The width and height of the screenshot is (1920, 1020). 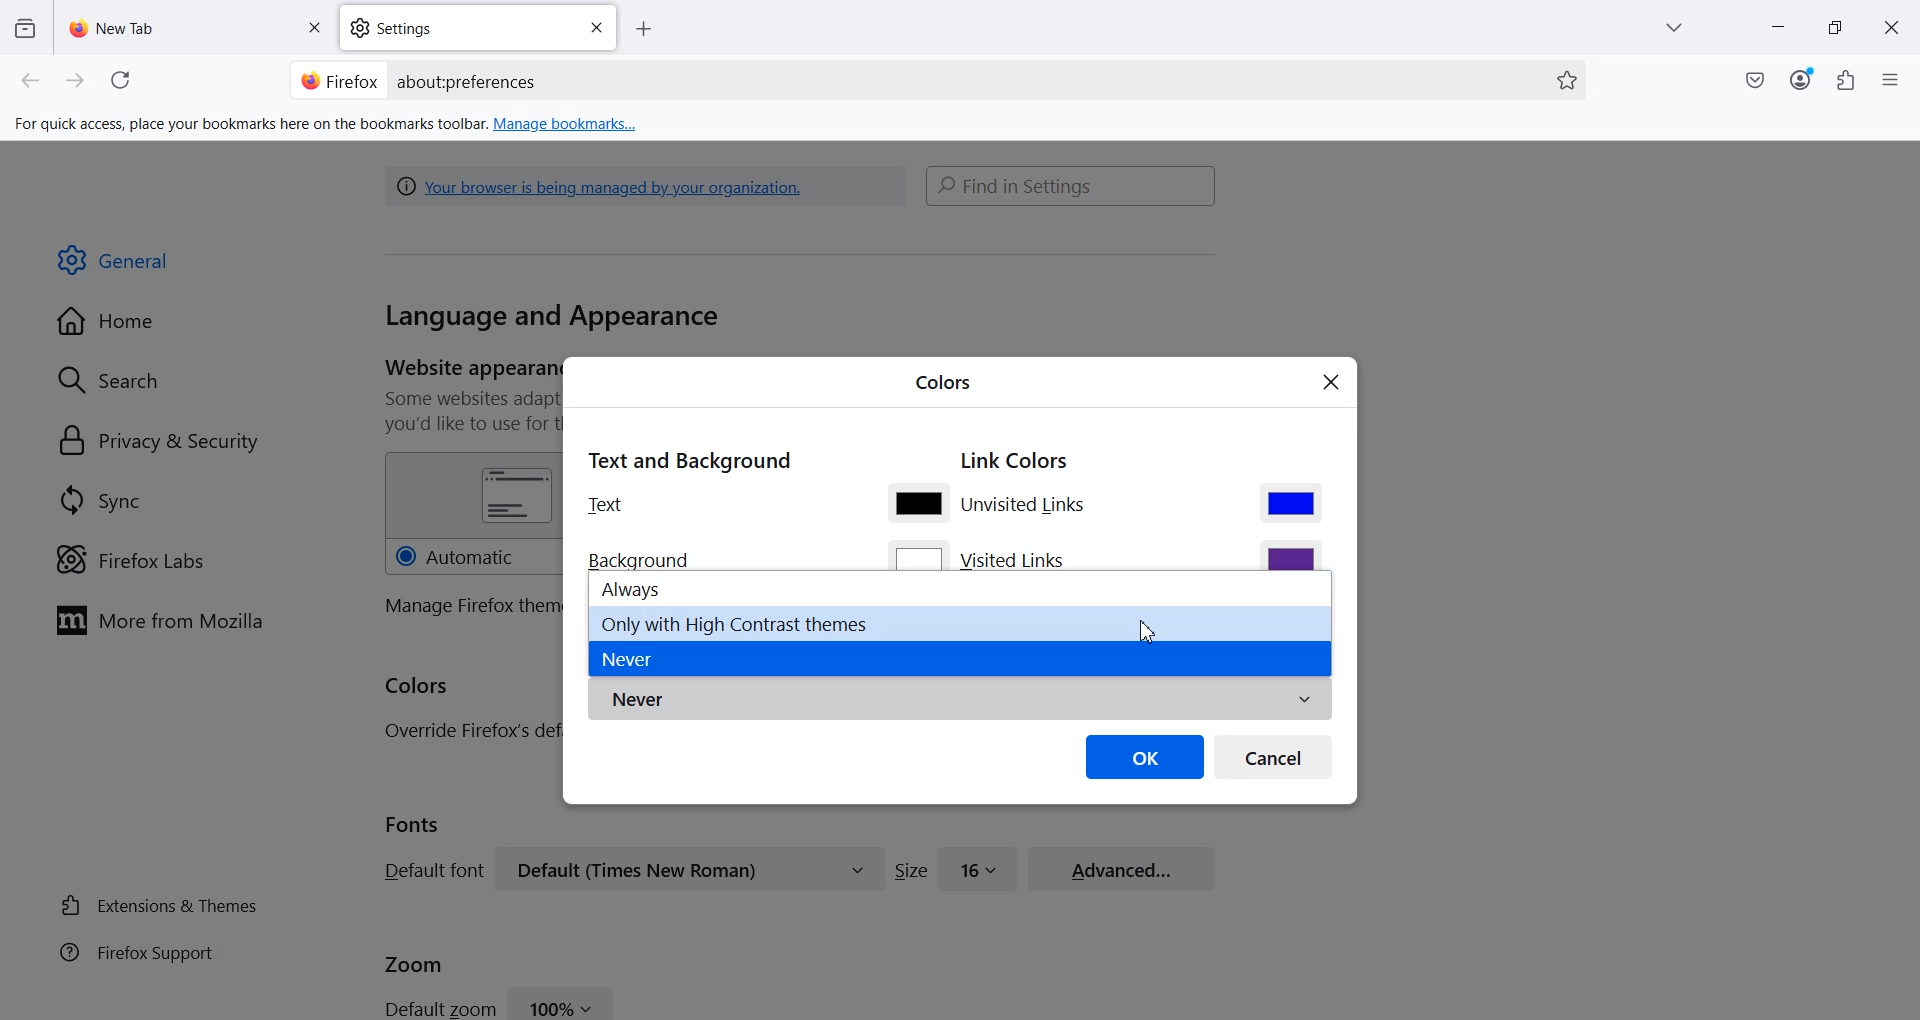 I want to click on @ Your browser is being managed by your organization., so click(x=605, y=185).